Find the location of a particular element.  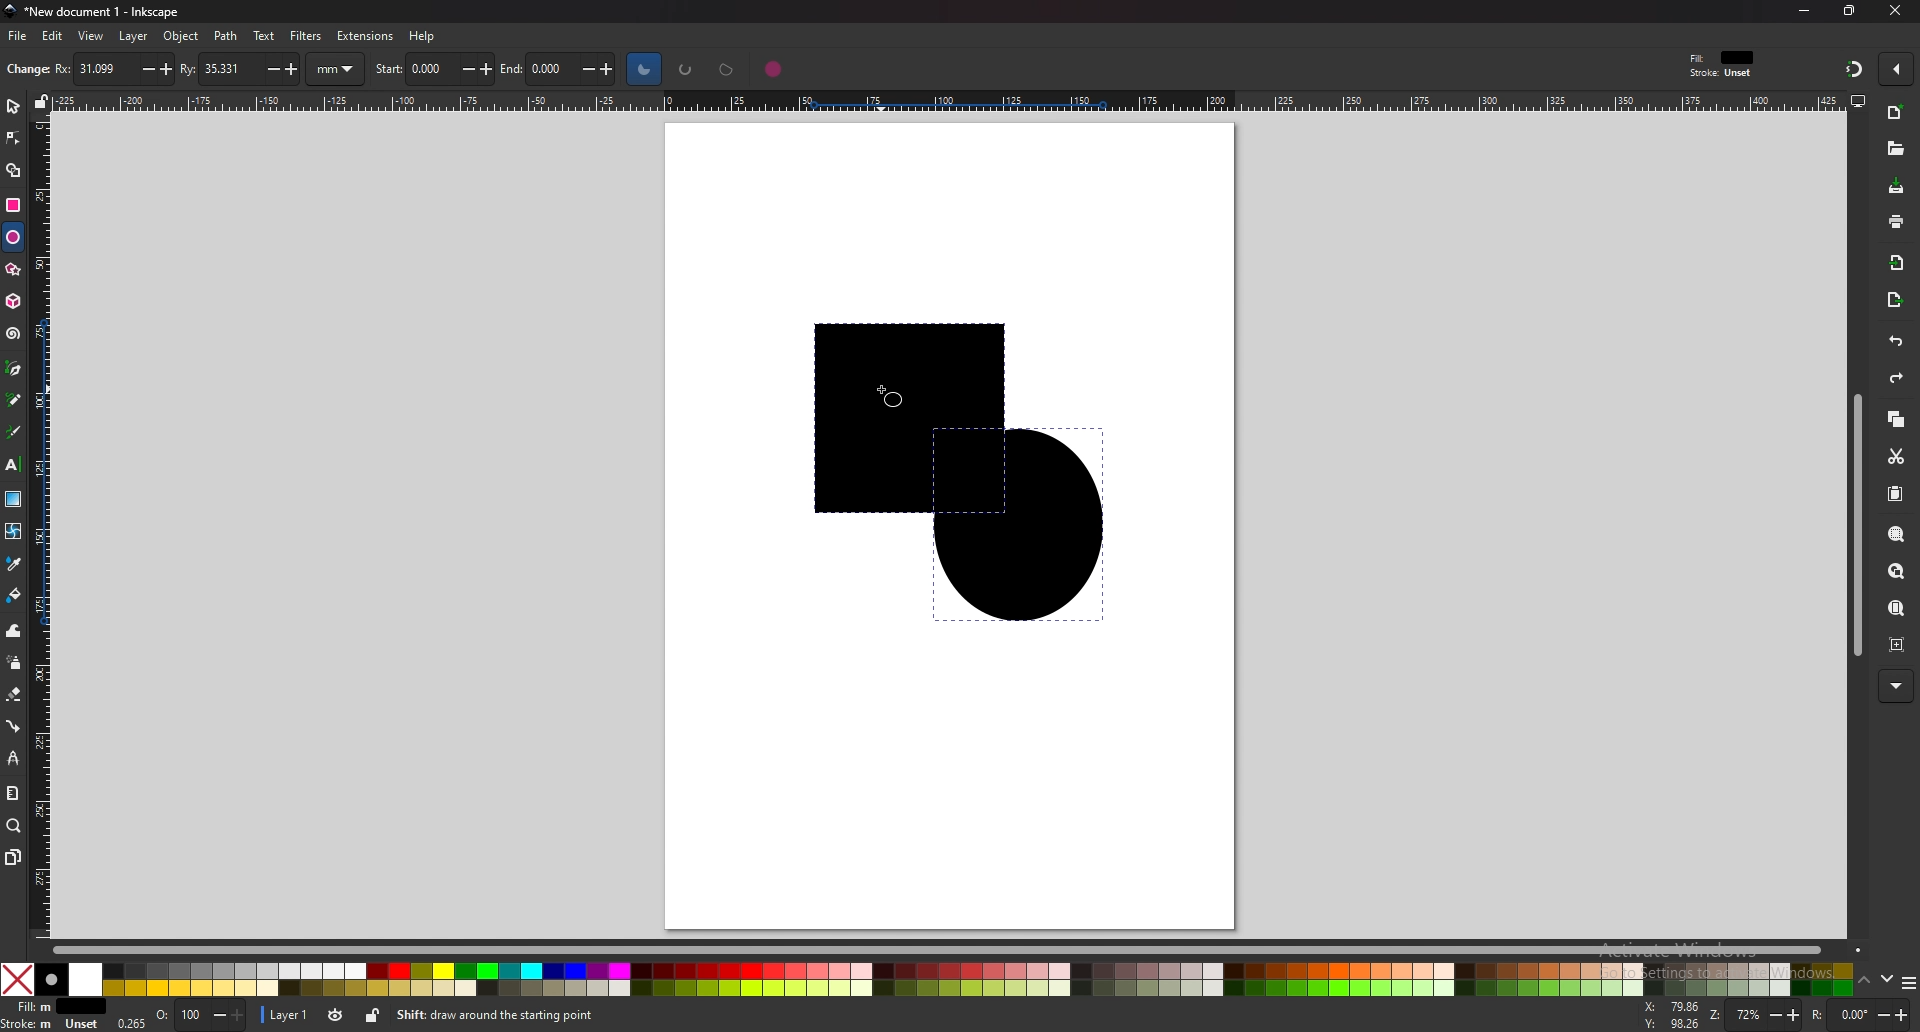

close is located at coordinates (1894, 11).